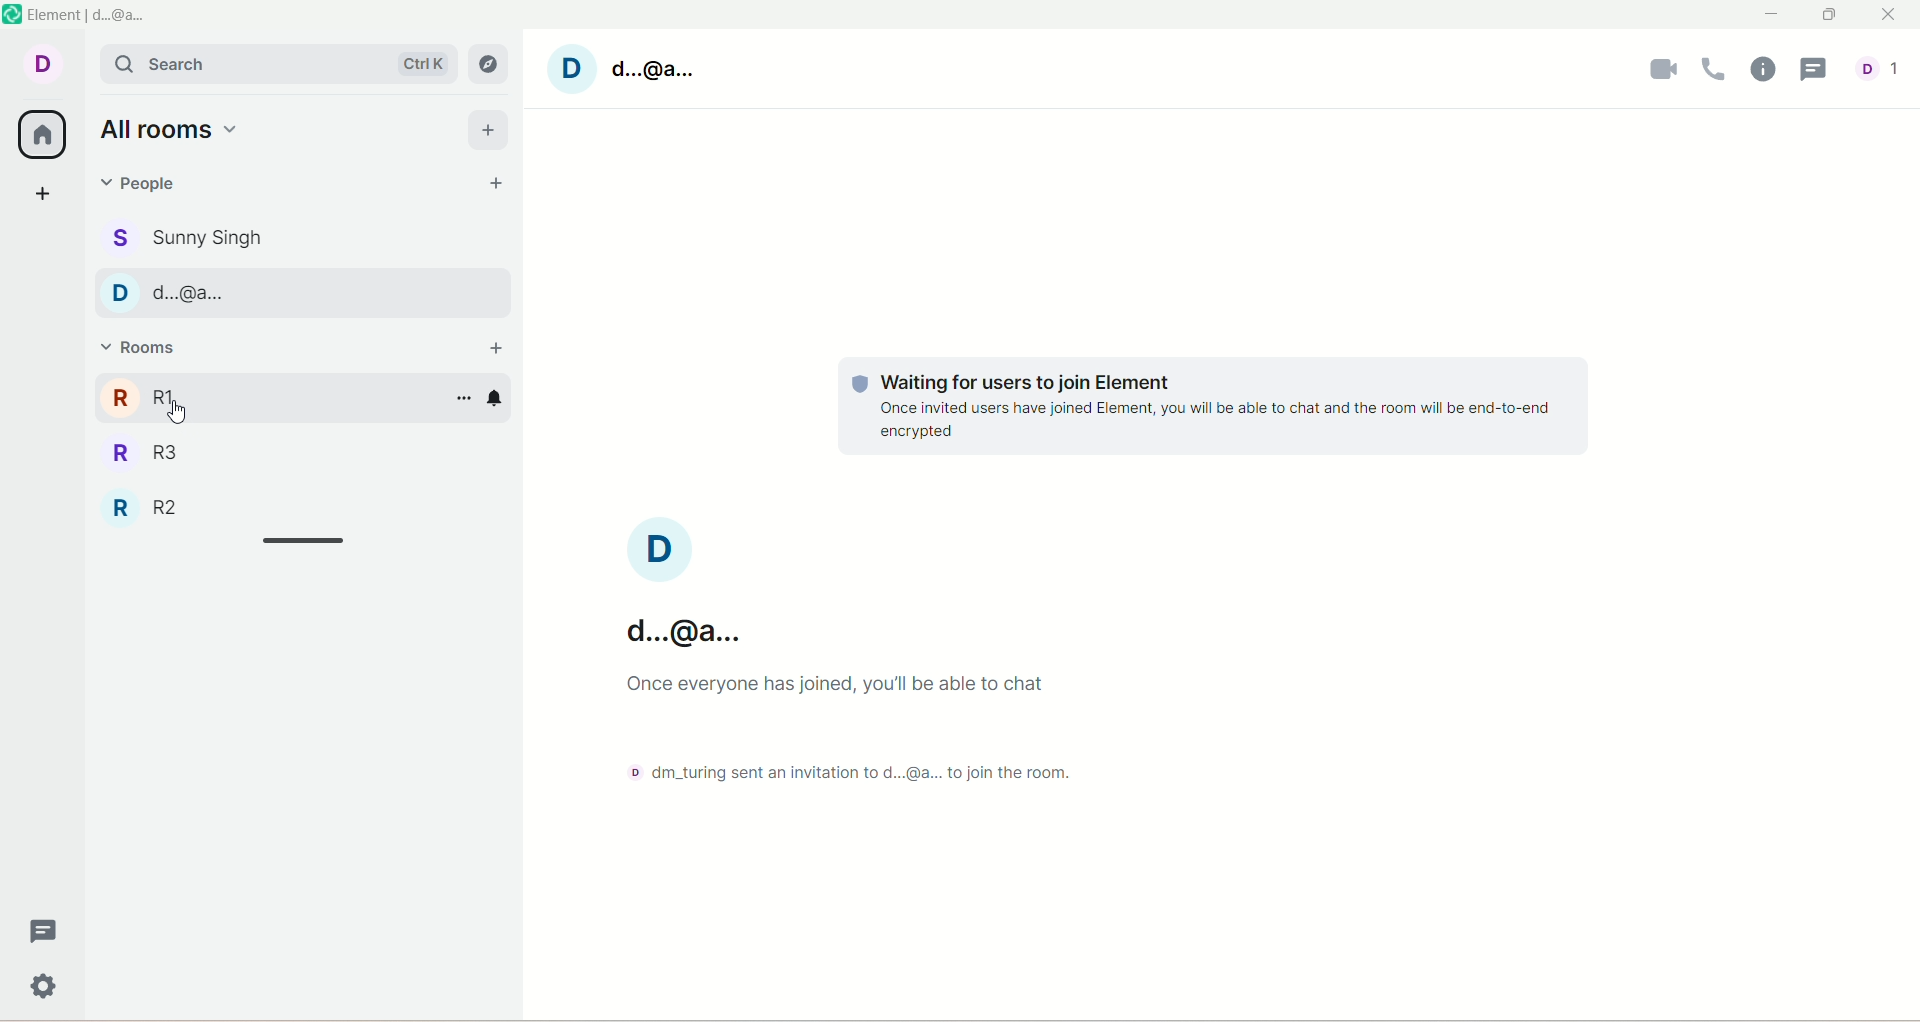 Image resolution: width=1920 pixels, height=1022 pixels. What do you see at coordinates (495, 398) in the screenshot?
I see `notification` at bounding box center [495, 398].